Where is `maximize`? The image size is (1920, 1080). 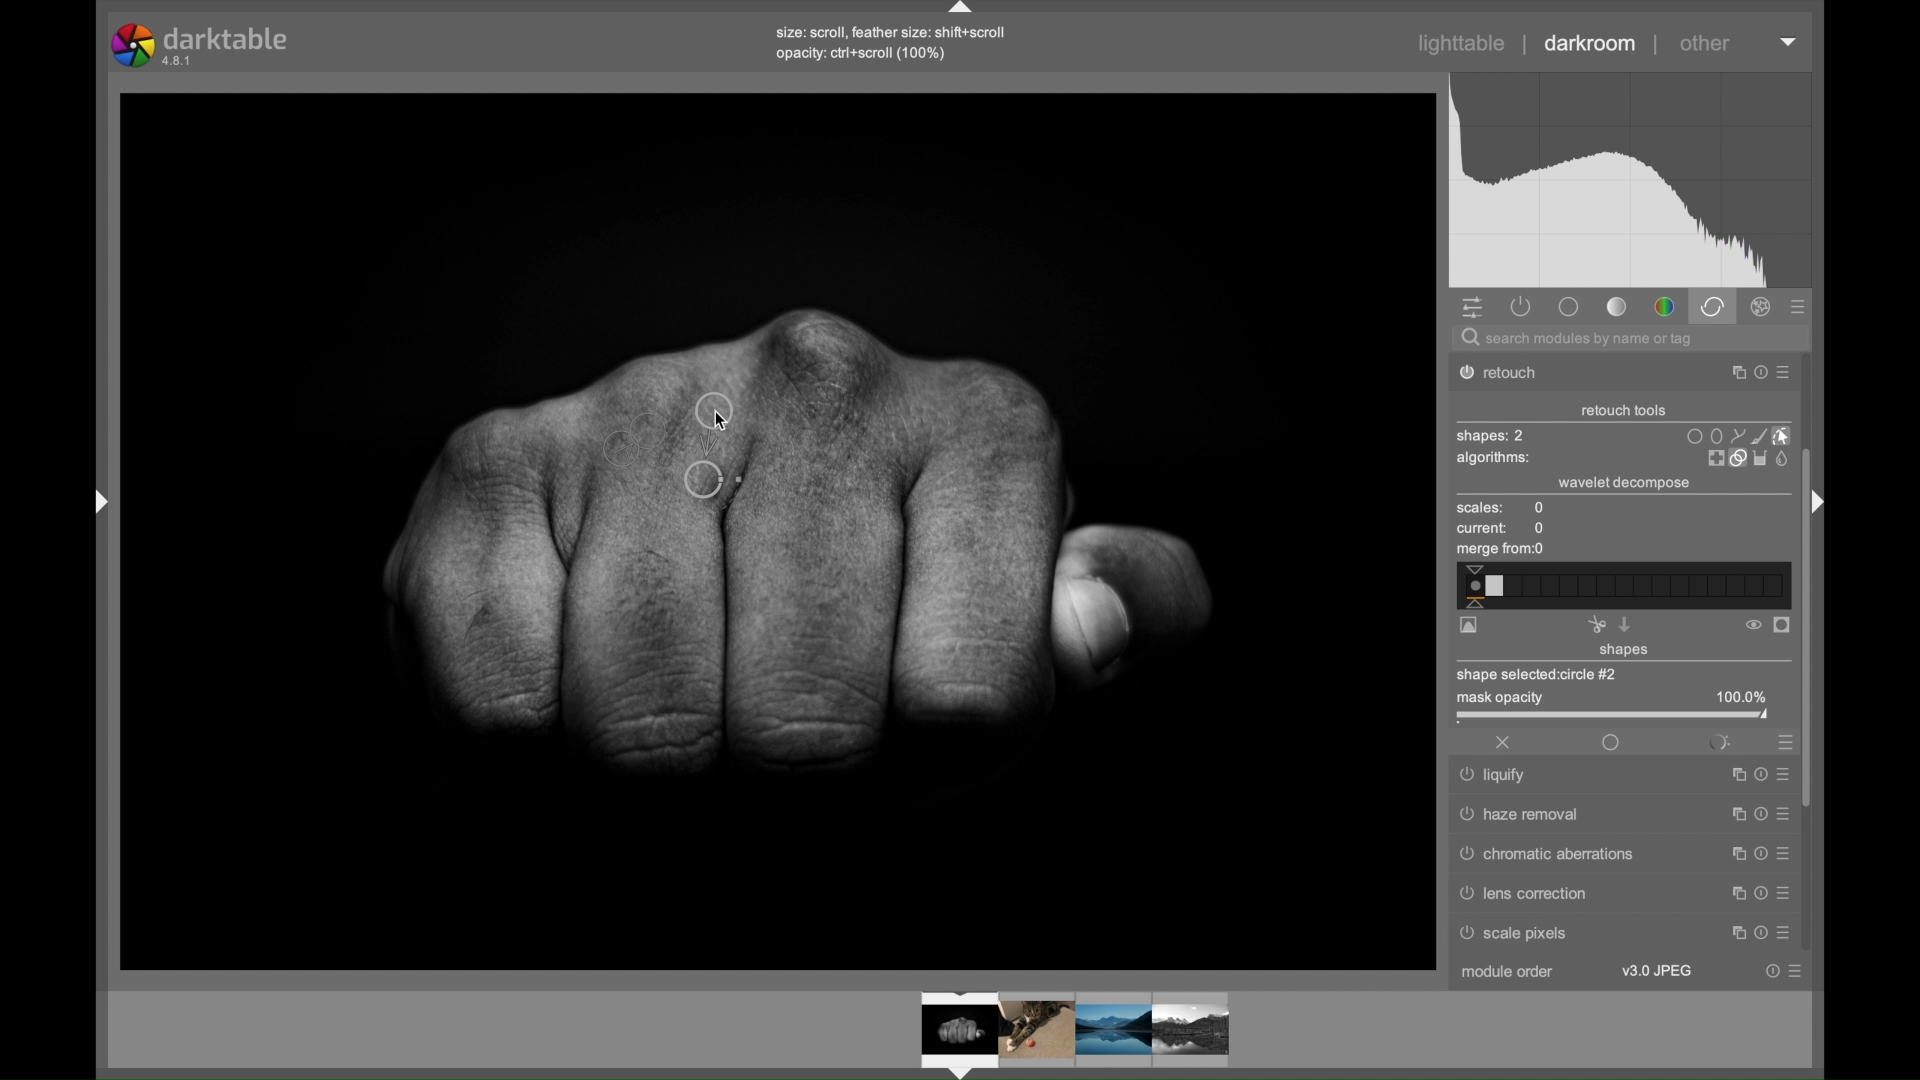 maximize is located at coordinates (1732, 775).